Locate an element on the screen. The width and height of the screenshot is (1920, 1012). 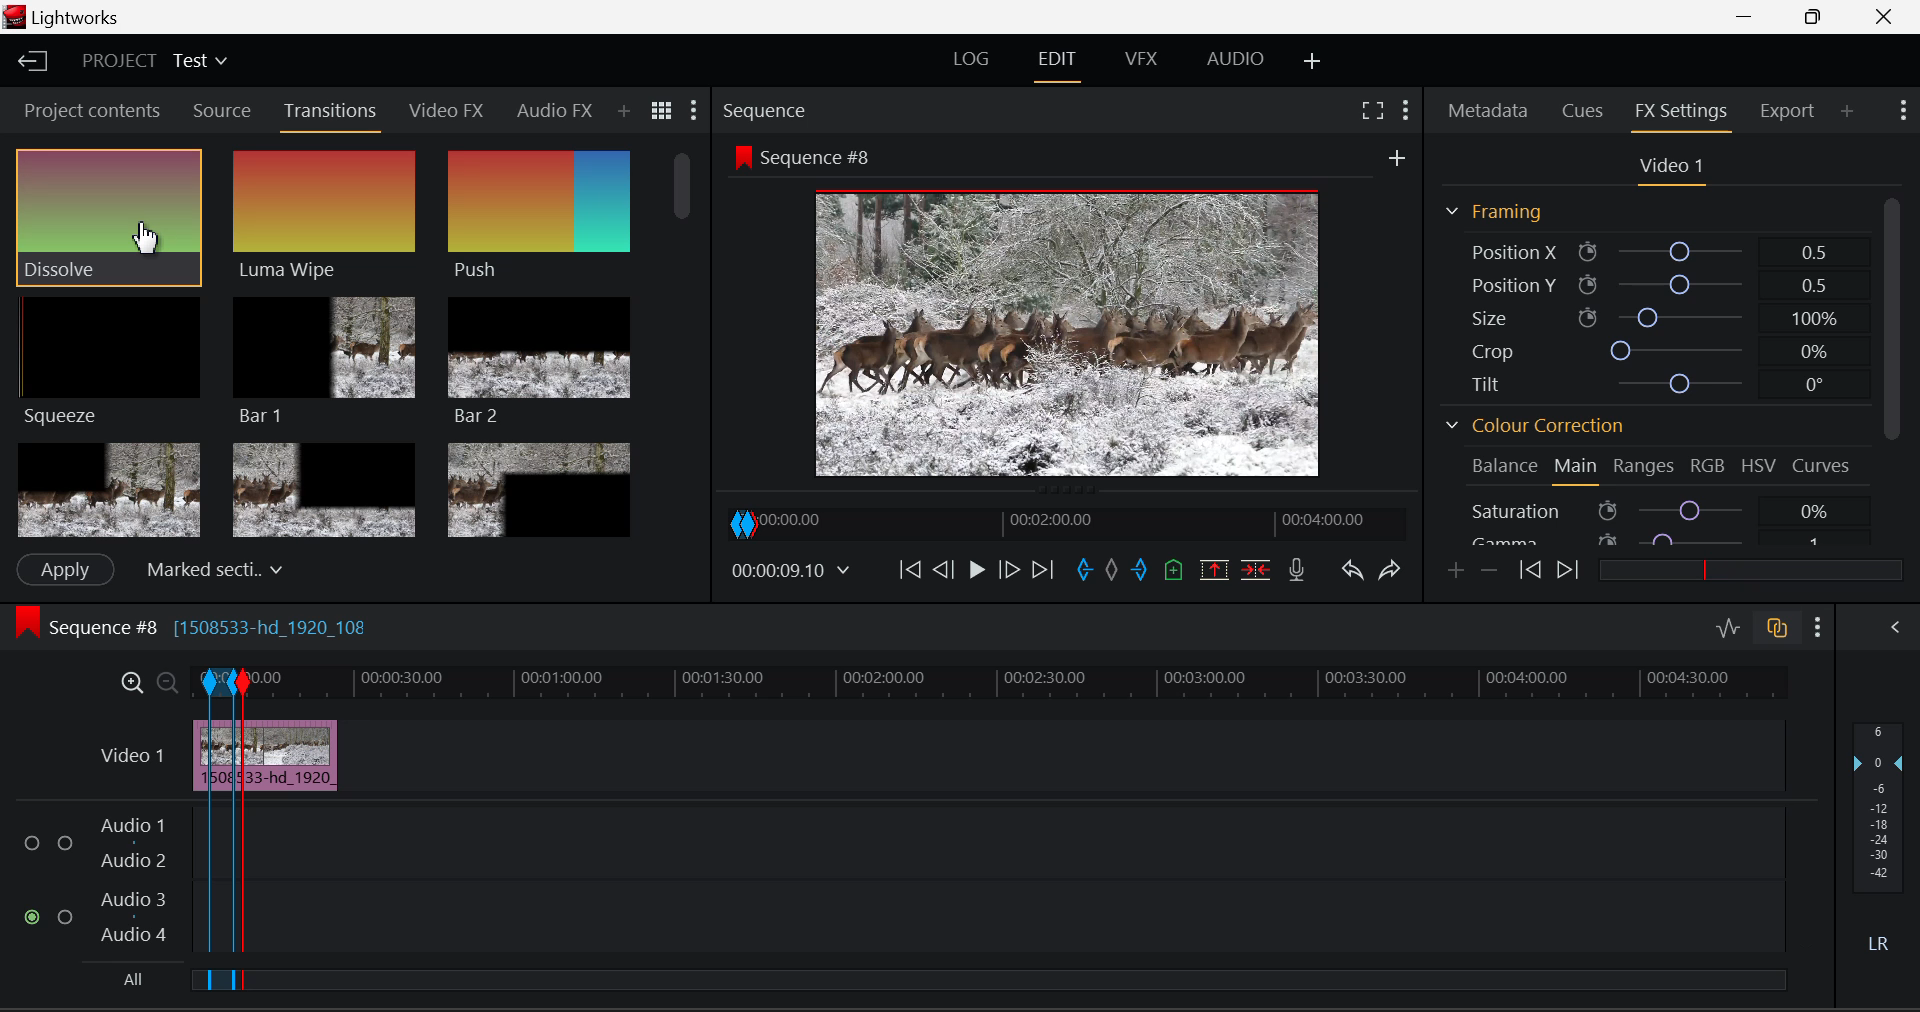
Redo is located at coordinates (1394, 571).